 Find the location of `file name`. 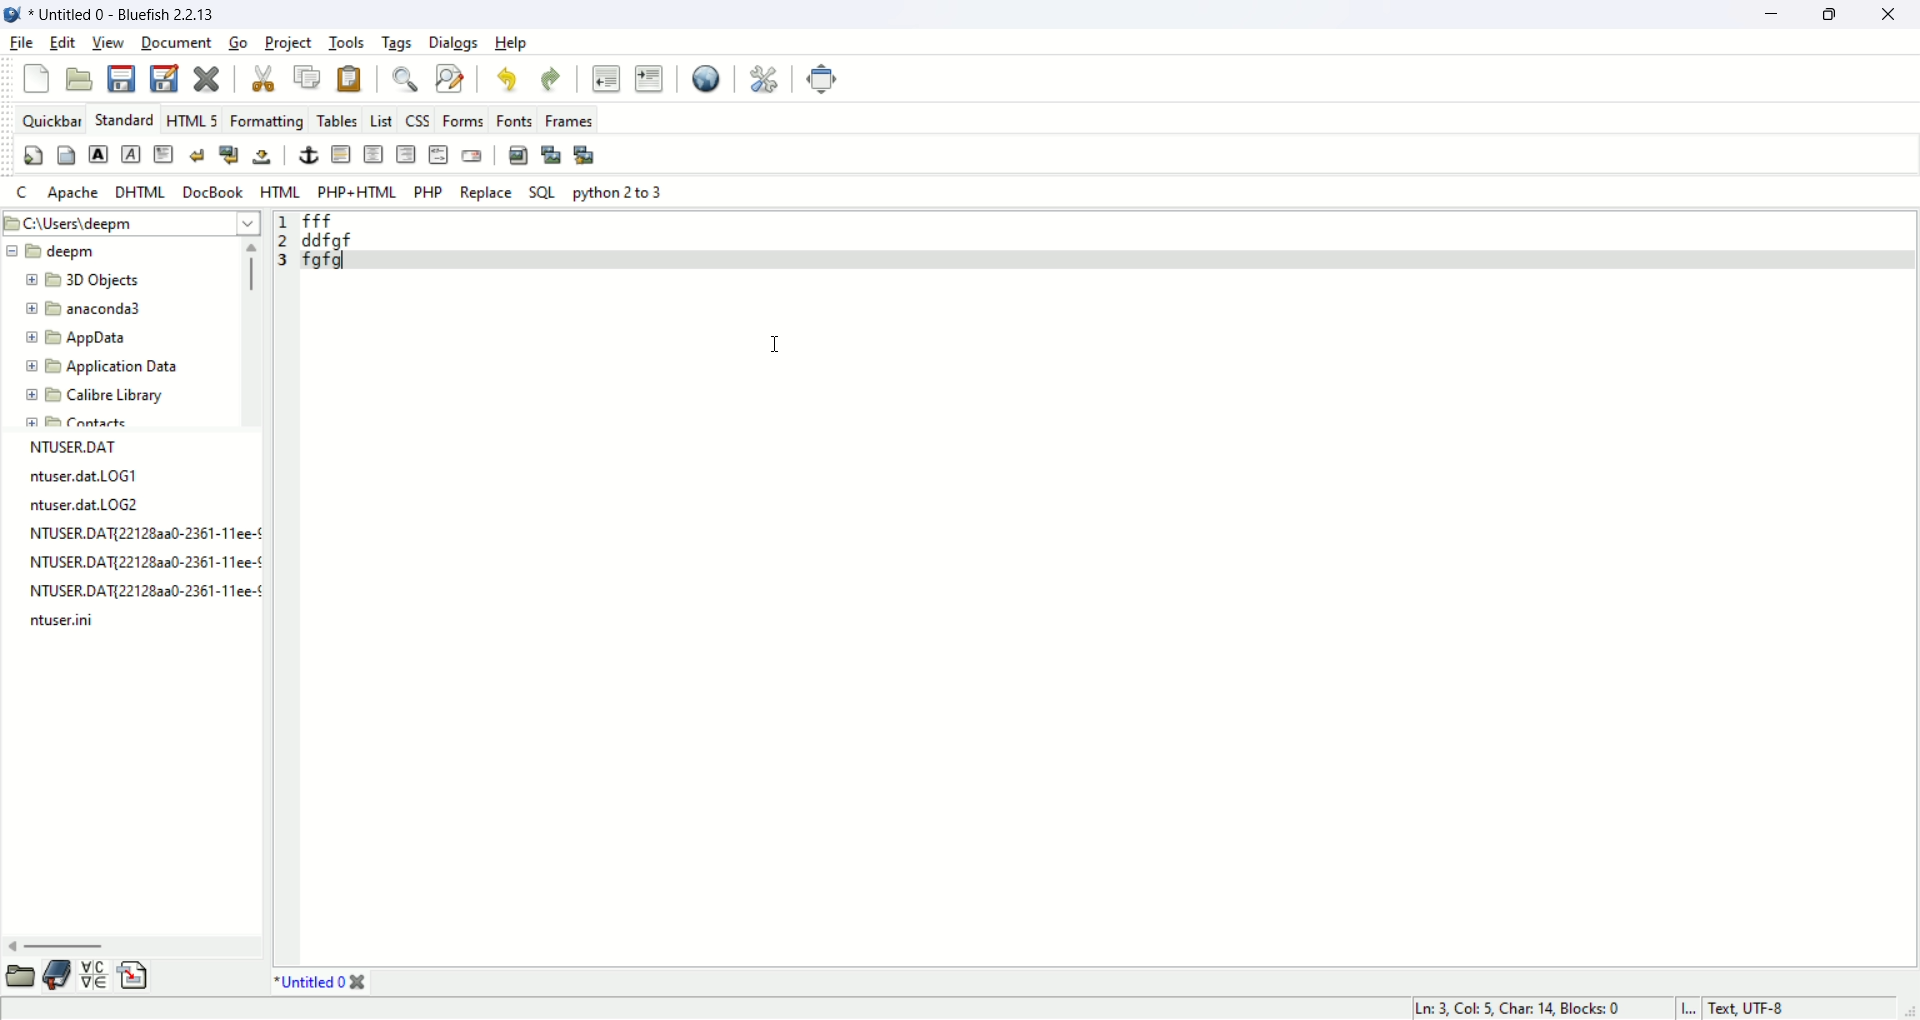

file name is located at coordinates (89, 506).